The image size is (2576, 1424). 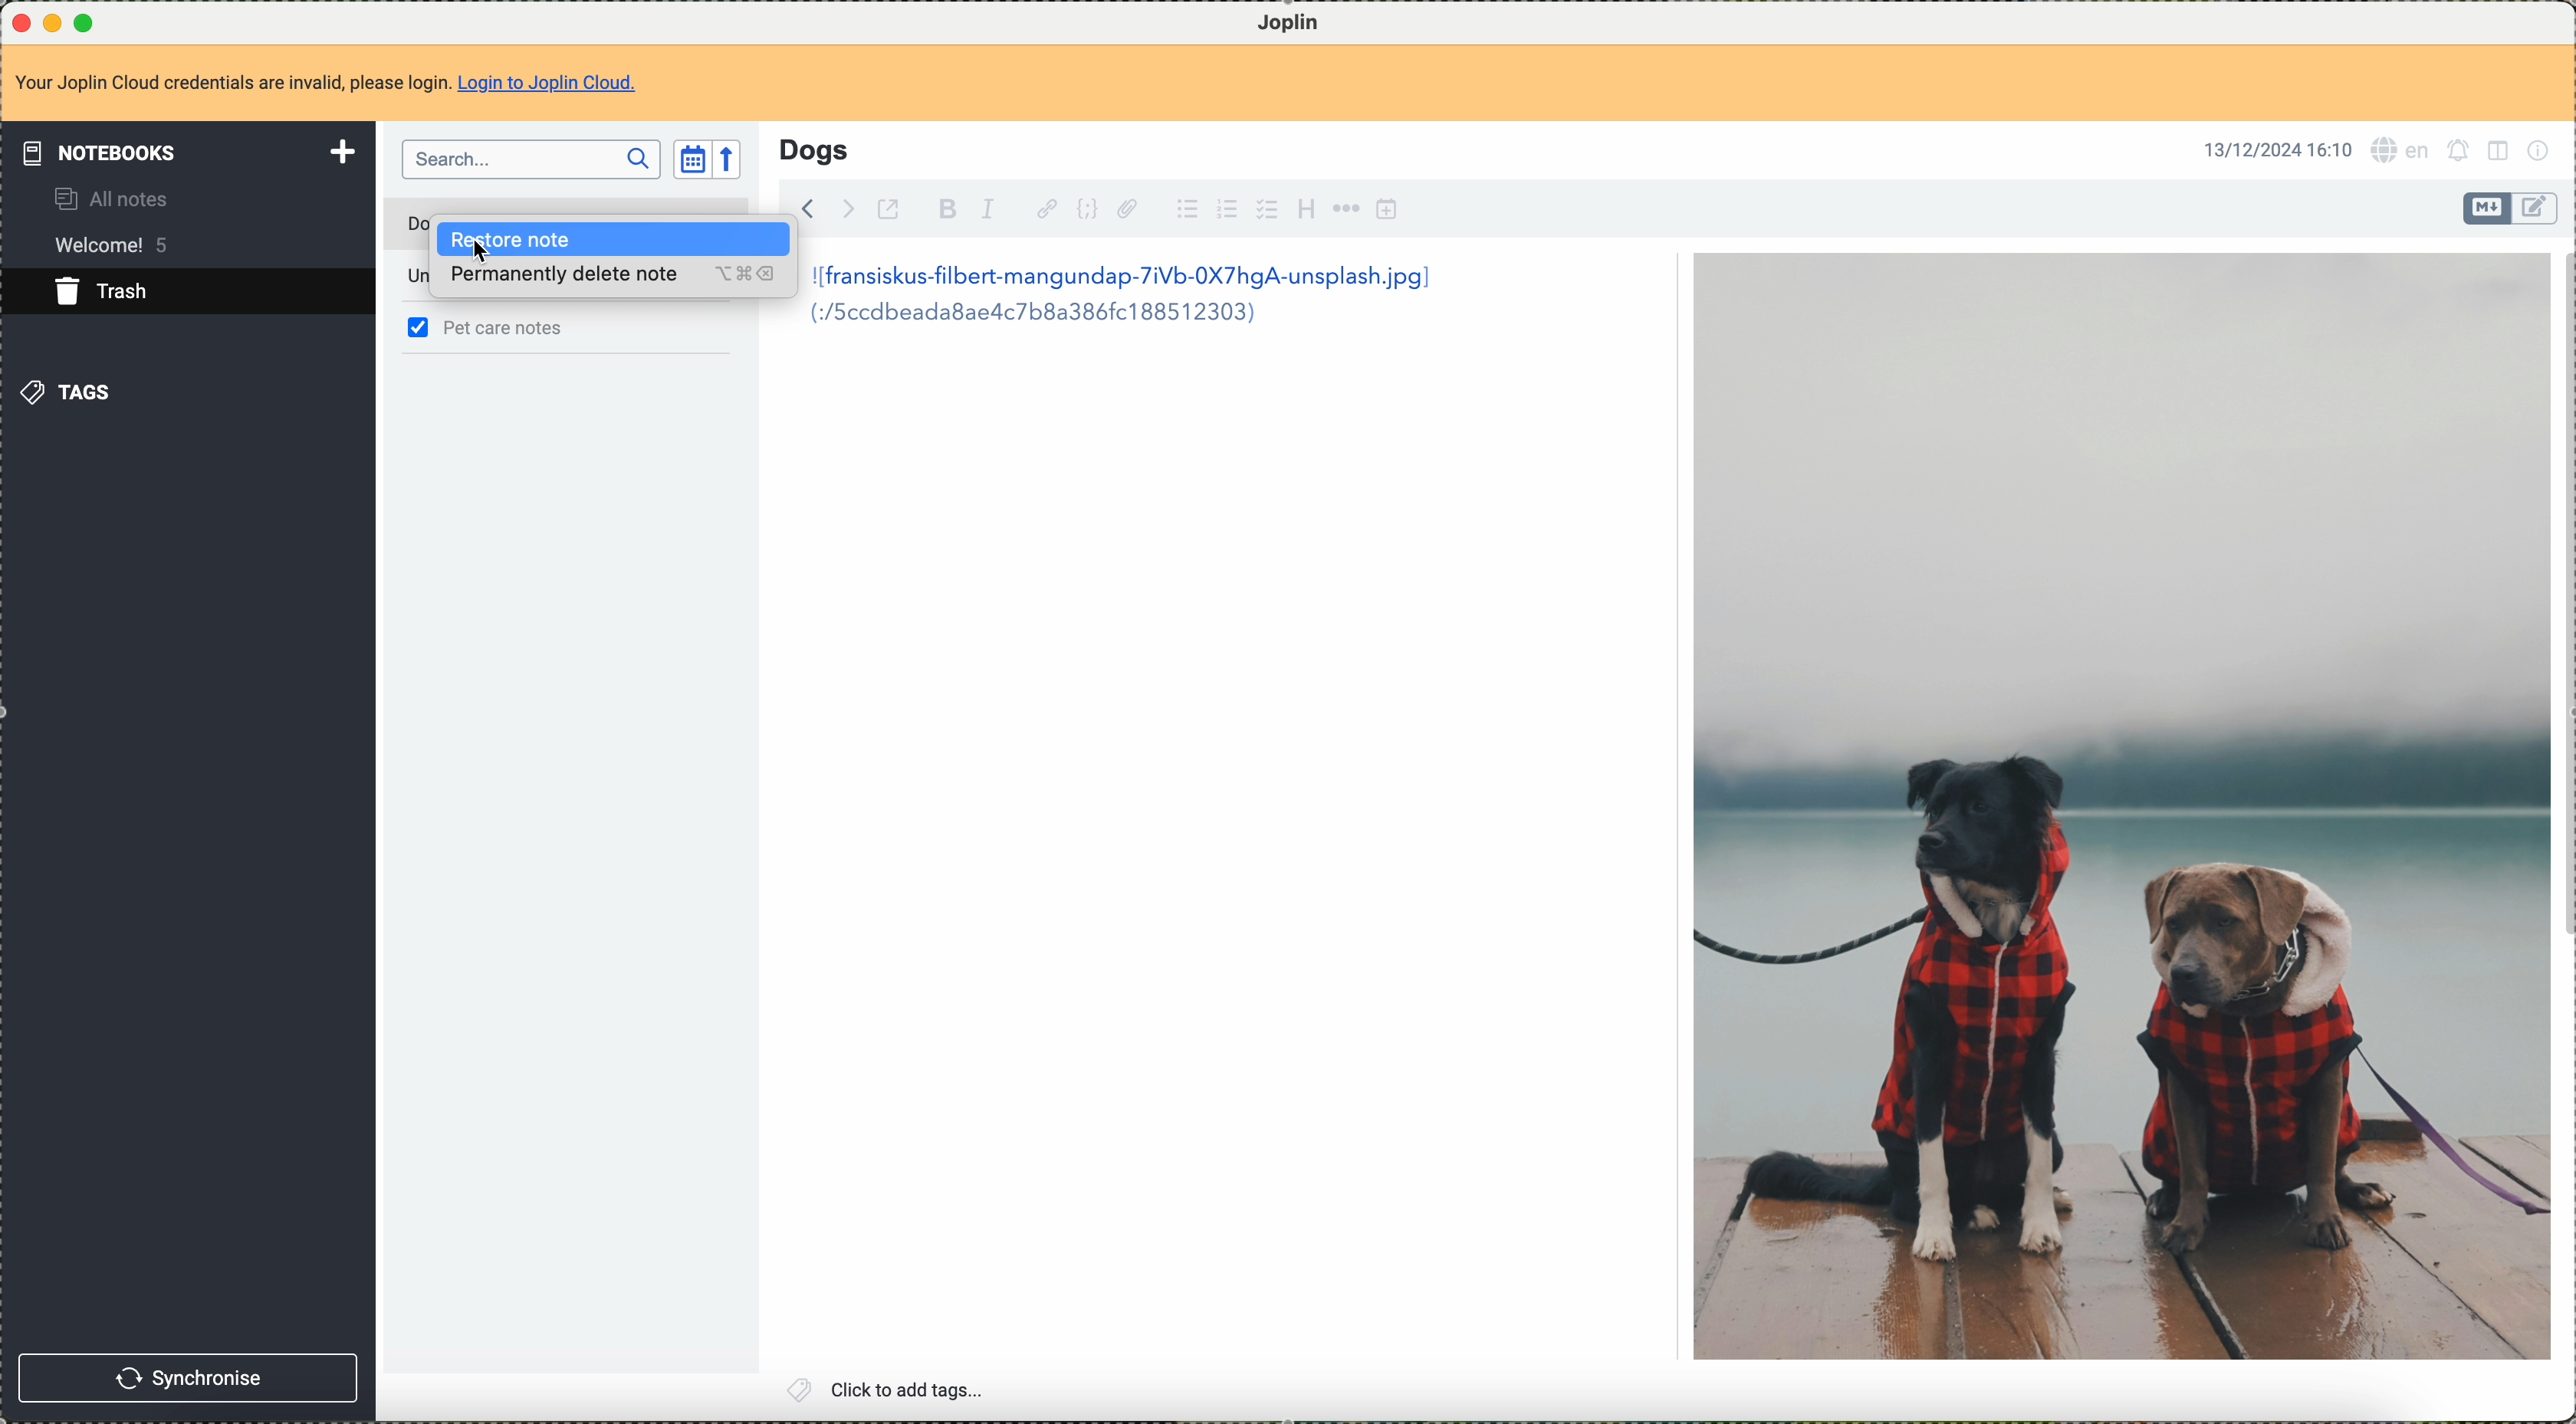 What do you see at coordinates (895, 209) in the screenshot?
I see `toggle external editing` at bounding box center [895, 209].